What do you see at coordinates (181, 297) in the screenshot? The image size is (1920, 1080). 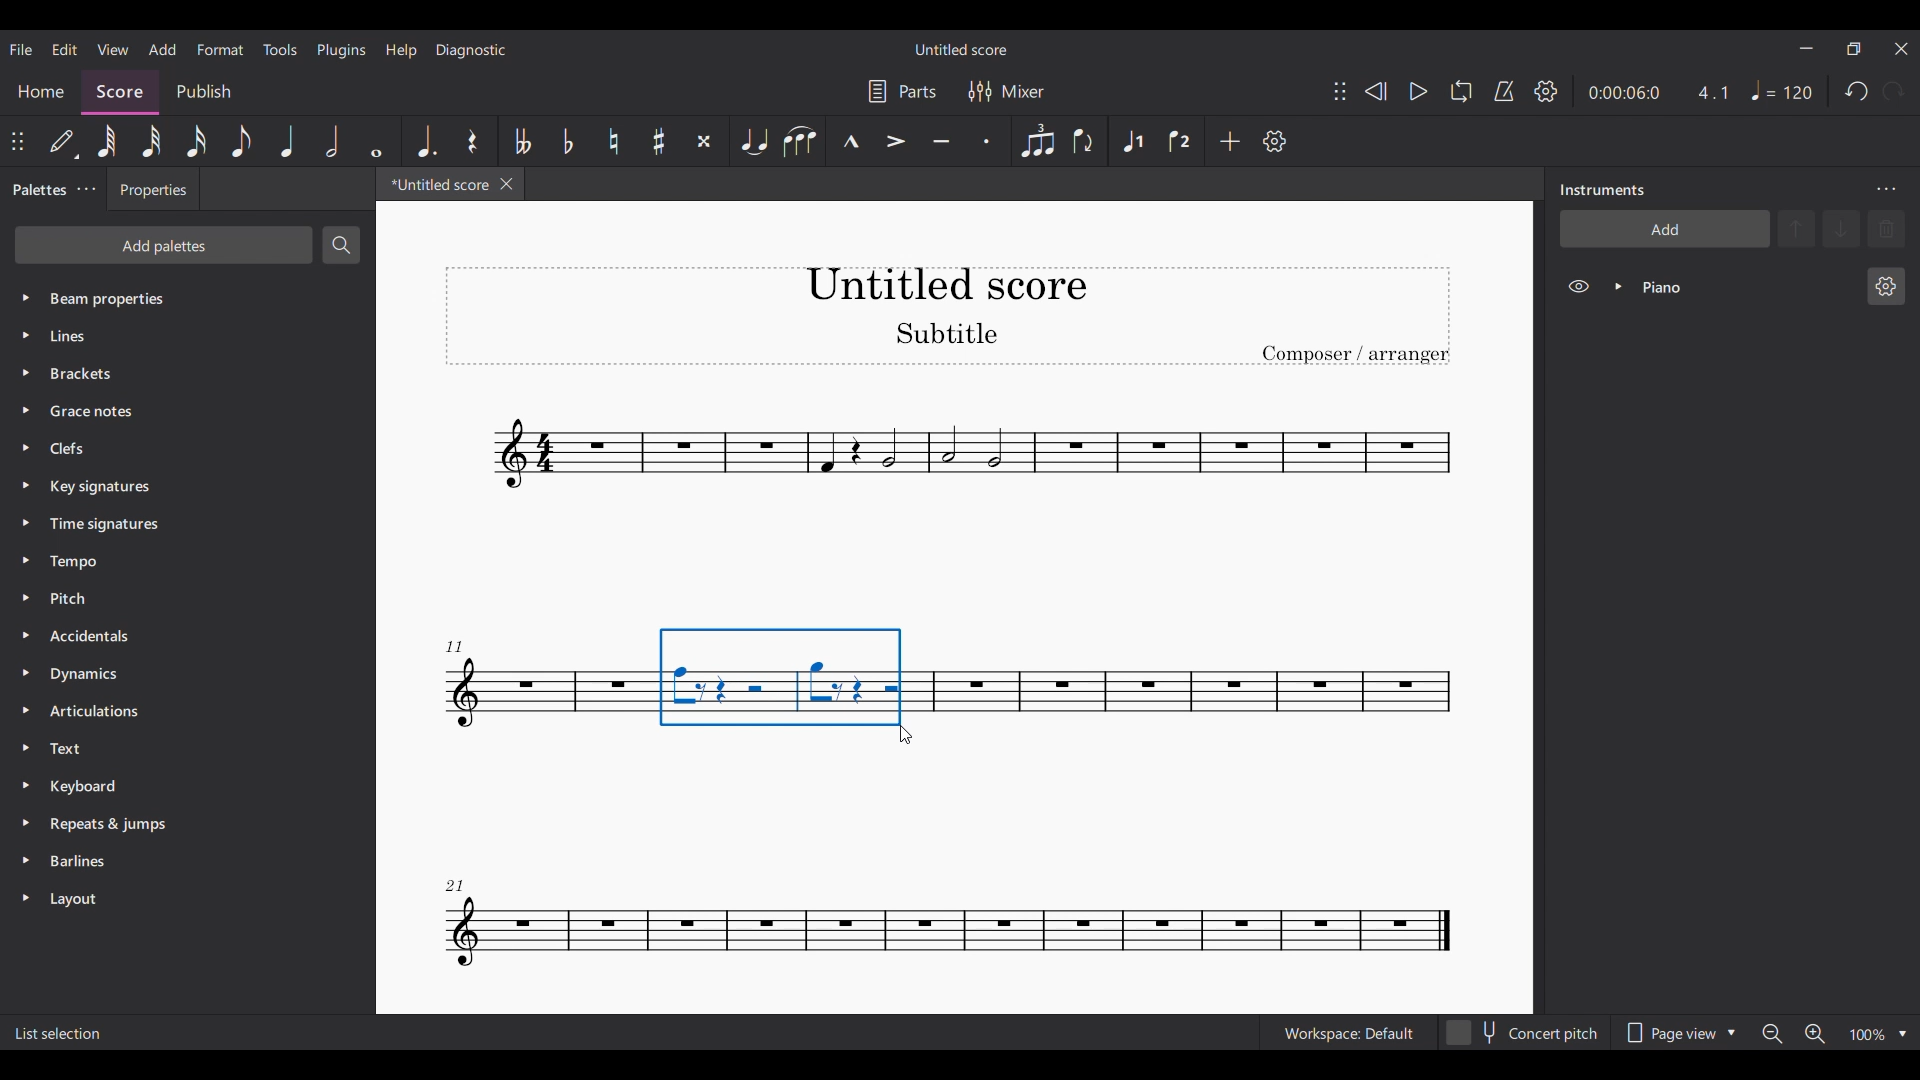 I see `Beam properties` at bounding box center [181, 297].